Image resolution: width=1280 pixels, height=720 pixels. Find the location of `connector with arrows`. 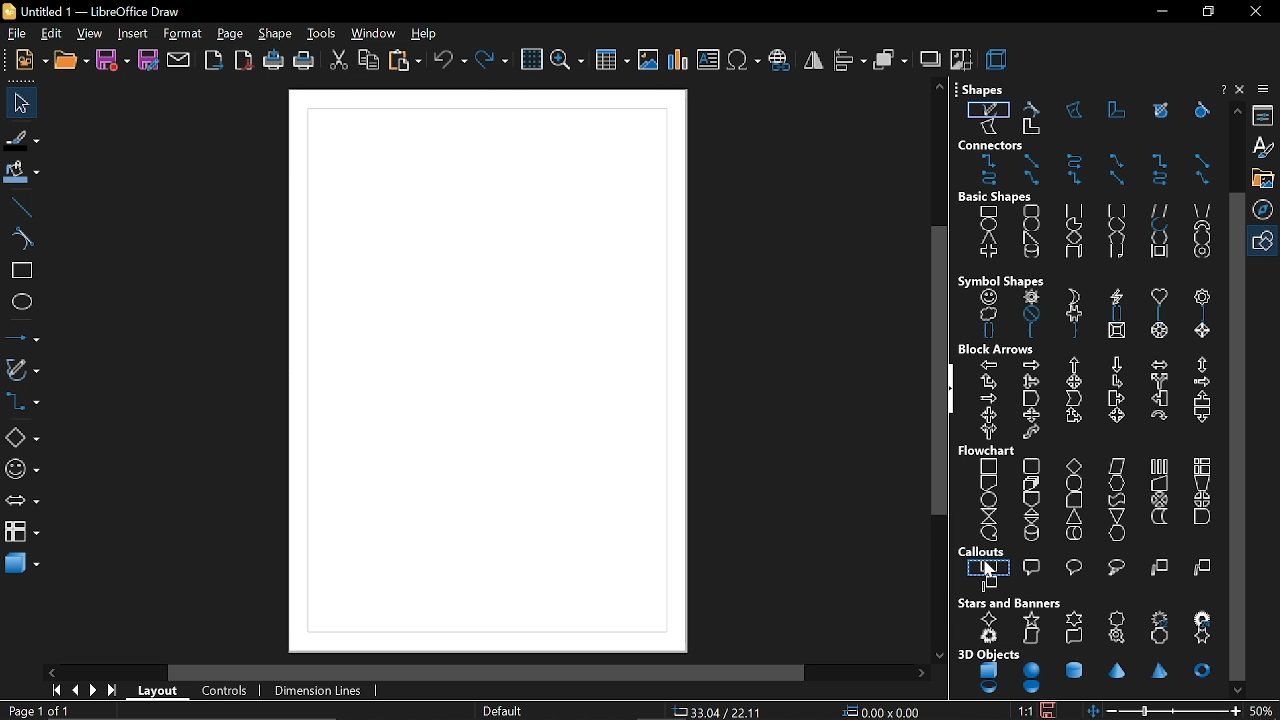

connector with arrows is located at coordinates (1075, 181).